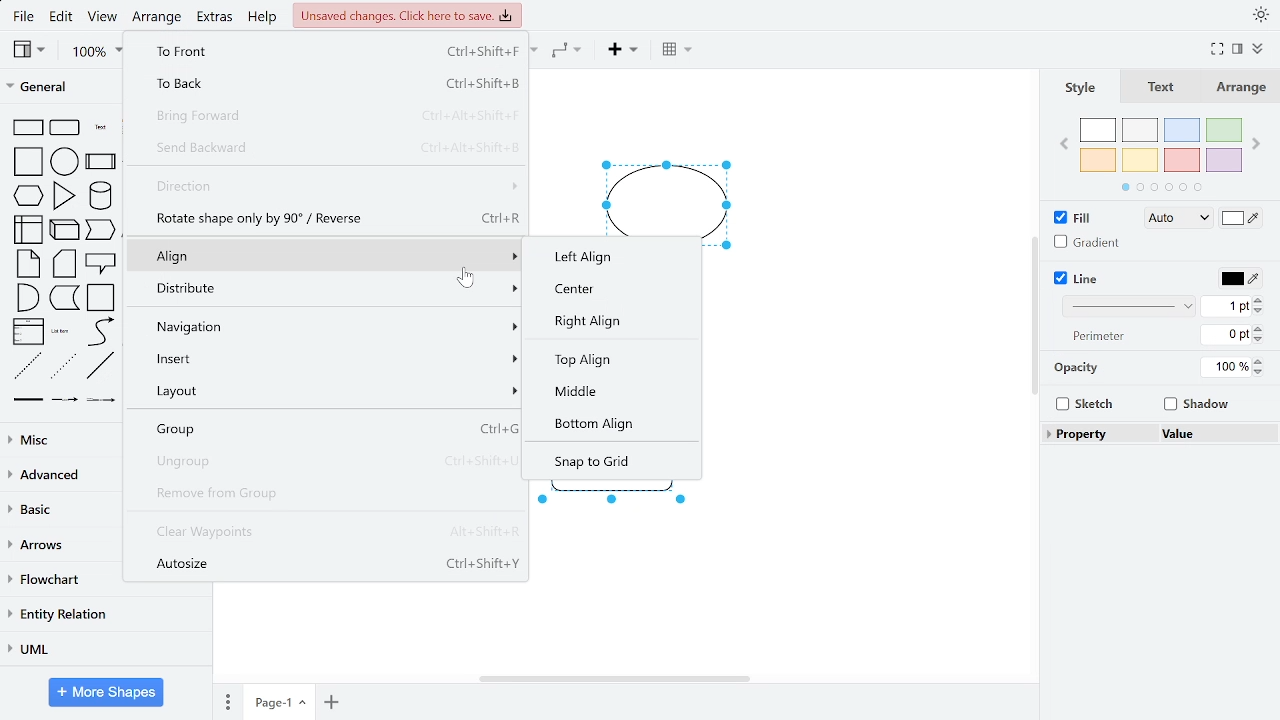  I want to click on view, so click(105, 18).